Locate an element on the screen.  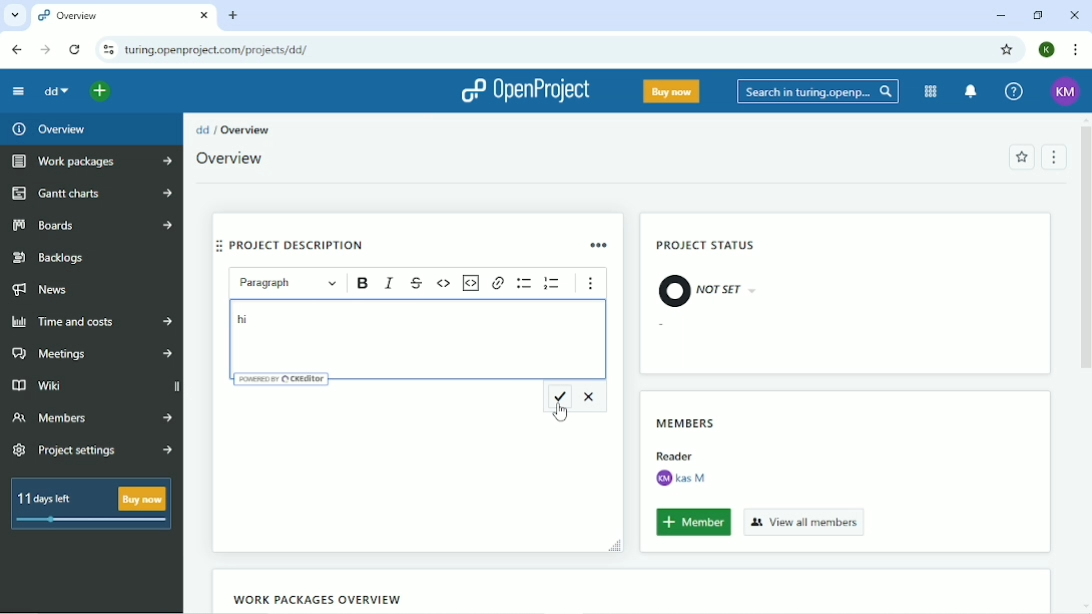
Meetings is located at coordinates (90, 354).